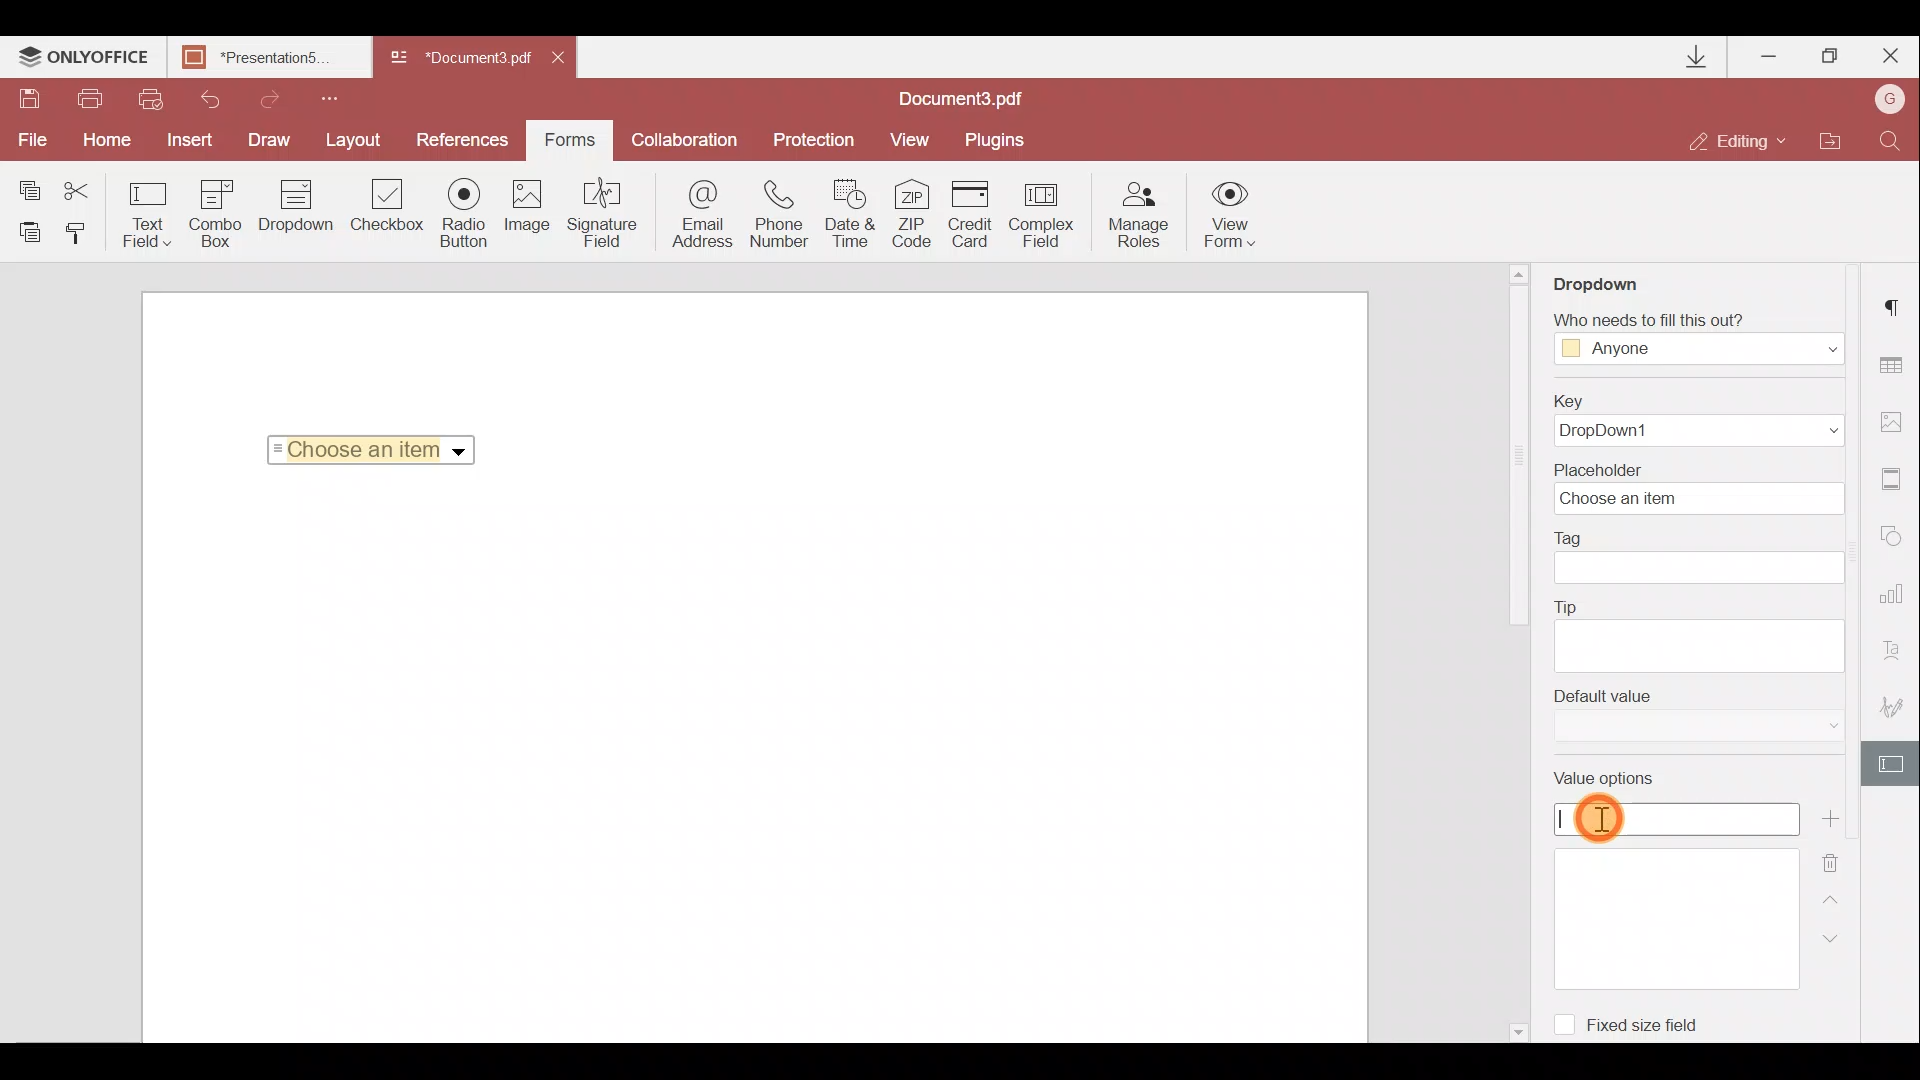 This screenshot has height=1080, width=1920. Describe the element at coordinates (1837, 937) in the screenshot. I see `Down` at that location.